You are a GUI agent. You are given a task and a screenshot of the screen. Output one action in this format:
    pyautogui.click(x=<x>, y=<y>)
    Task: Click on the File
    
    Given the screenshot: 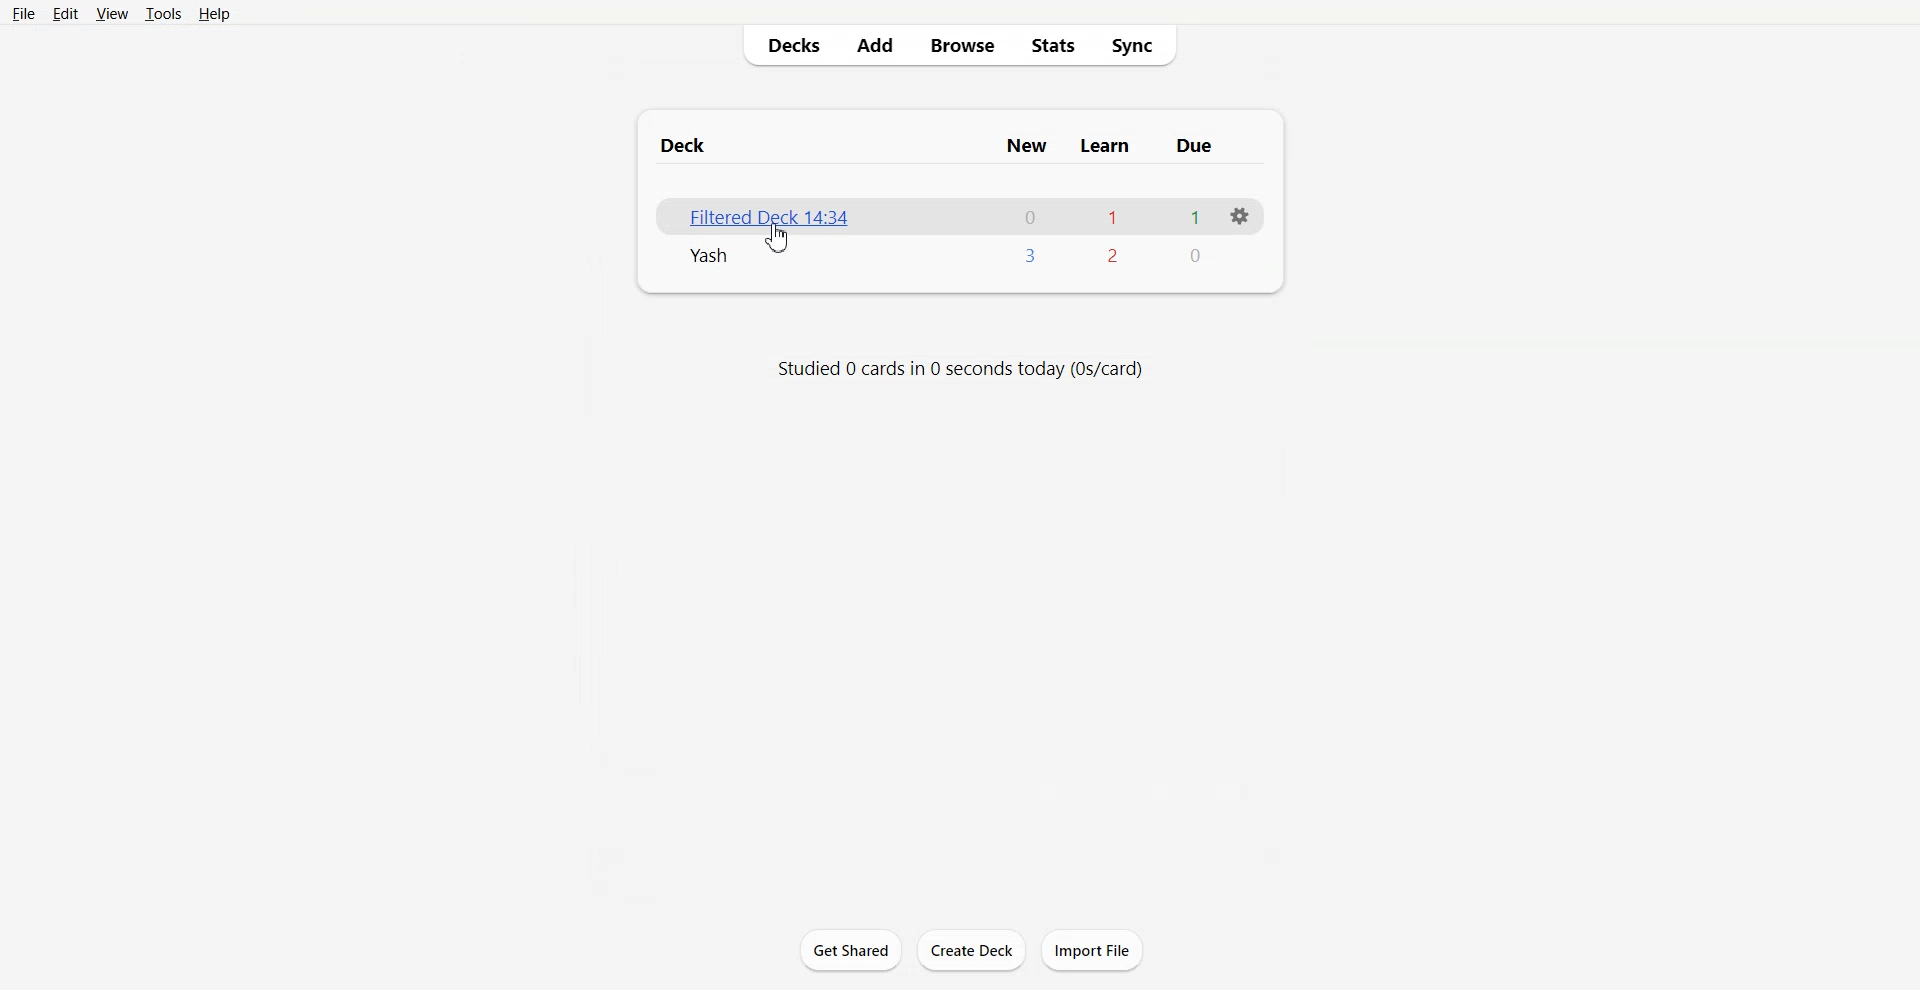 What is the action you would take?
    pyautogui.click(x=24, y=14)
    